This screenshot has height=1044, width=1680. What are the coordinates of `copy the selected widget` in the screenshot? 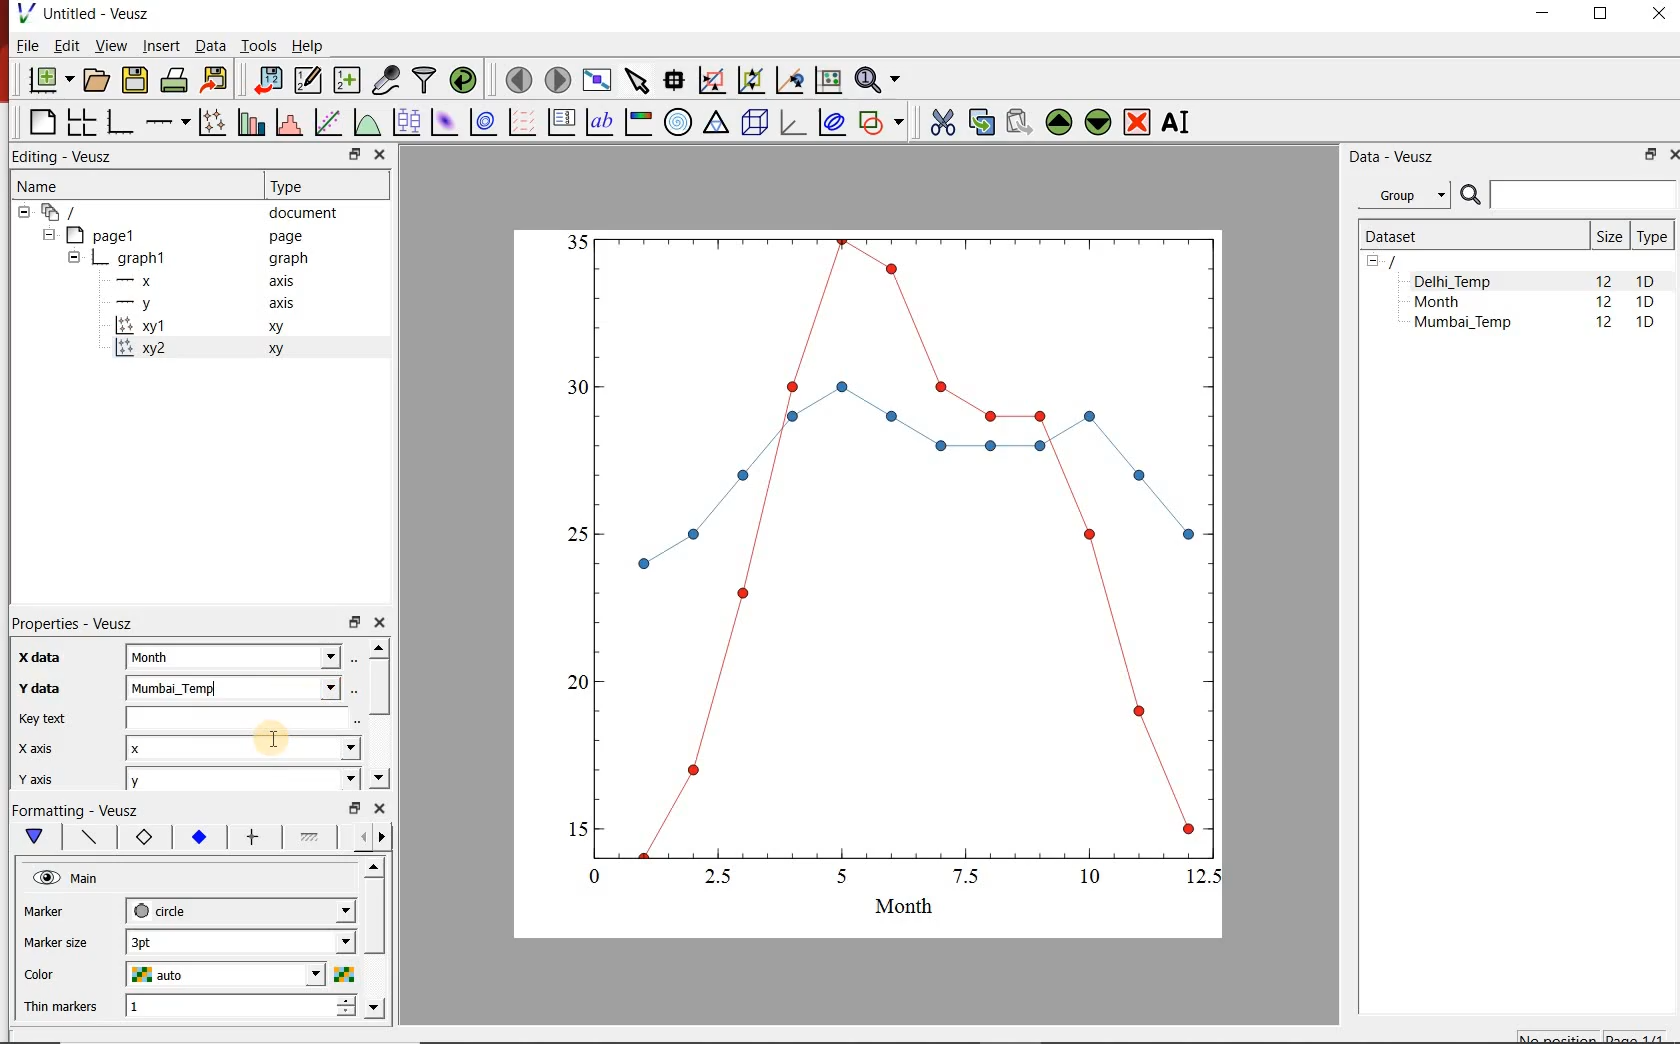 It's located at (979, 122).